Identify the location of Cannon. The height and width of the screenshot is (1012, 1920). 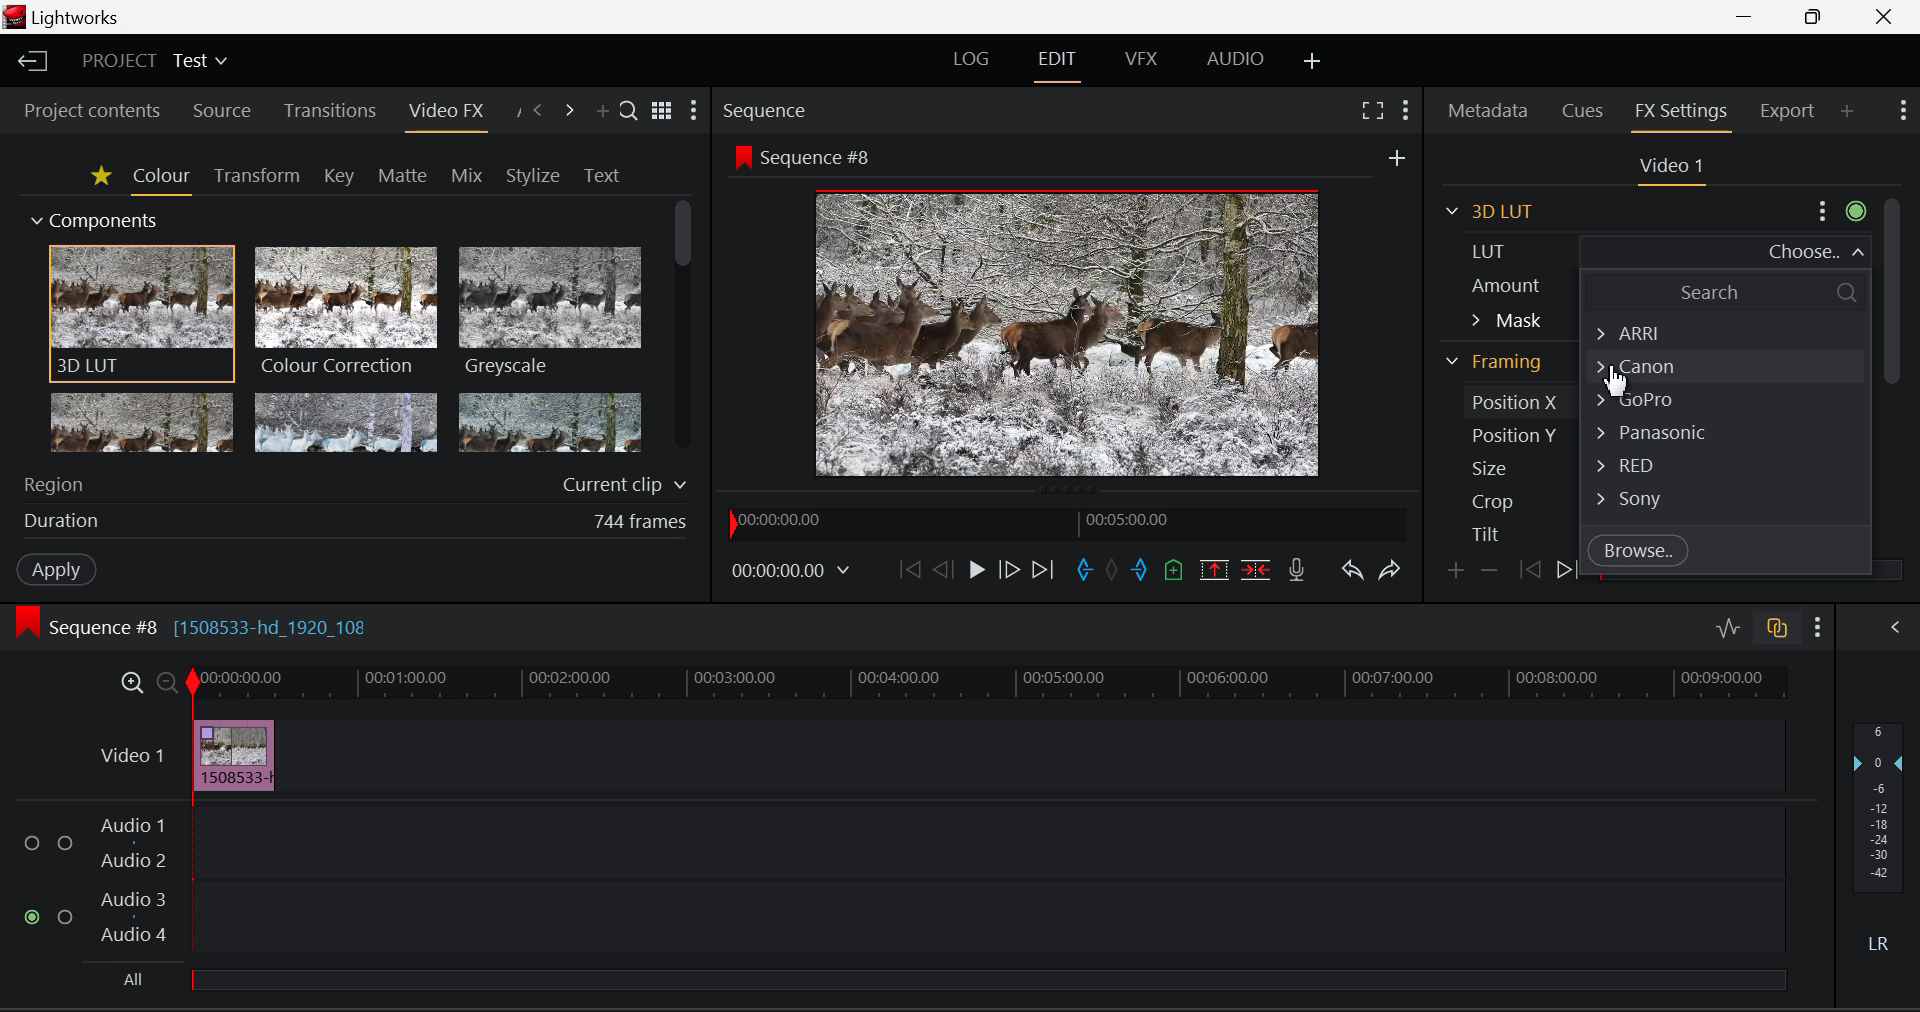
(1711, 366).